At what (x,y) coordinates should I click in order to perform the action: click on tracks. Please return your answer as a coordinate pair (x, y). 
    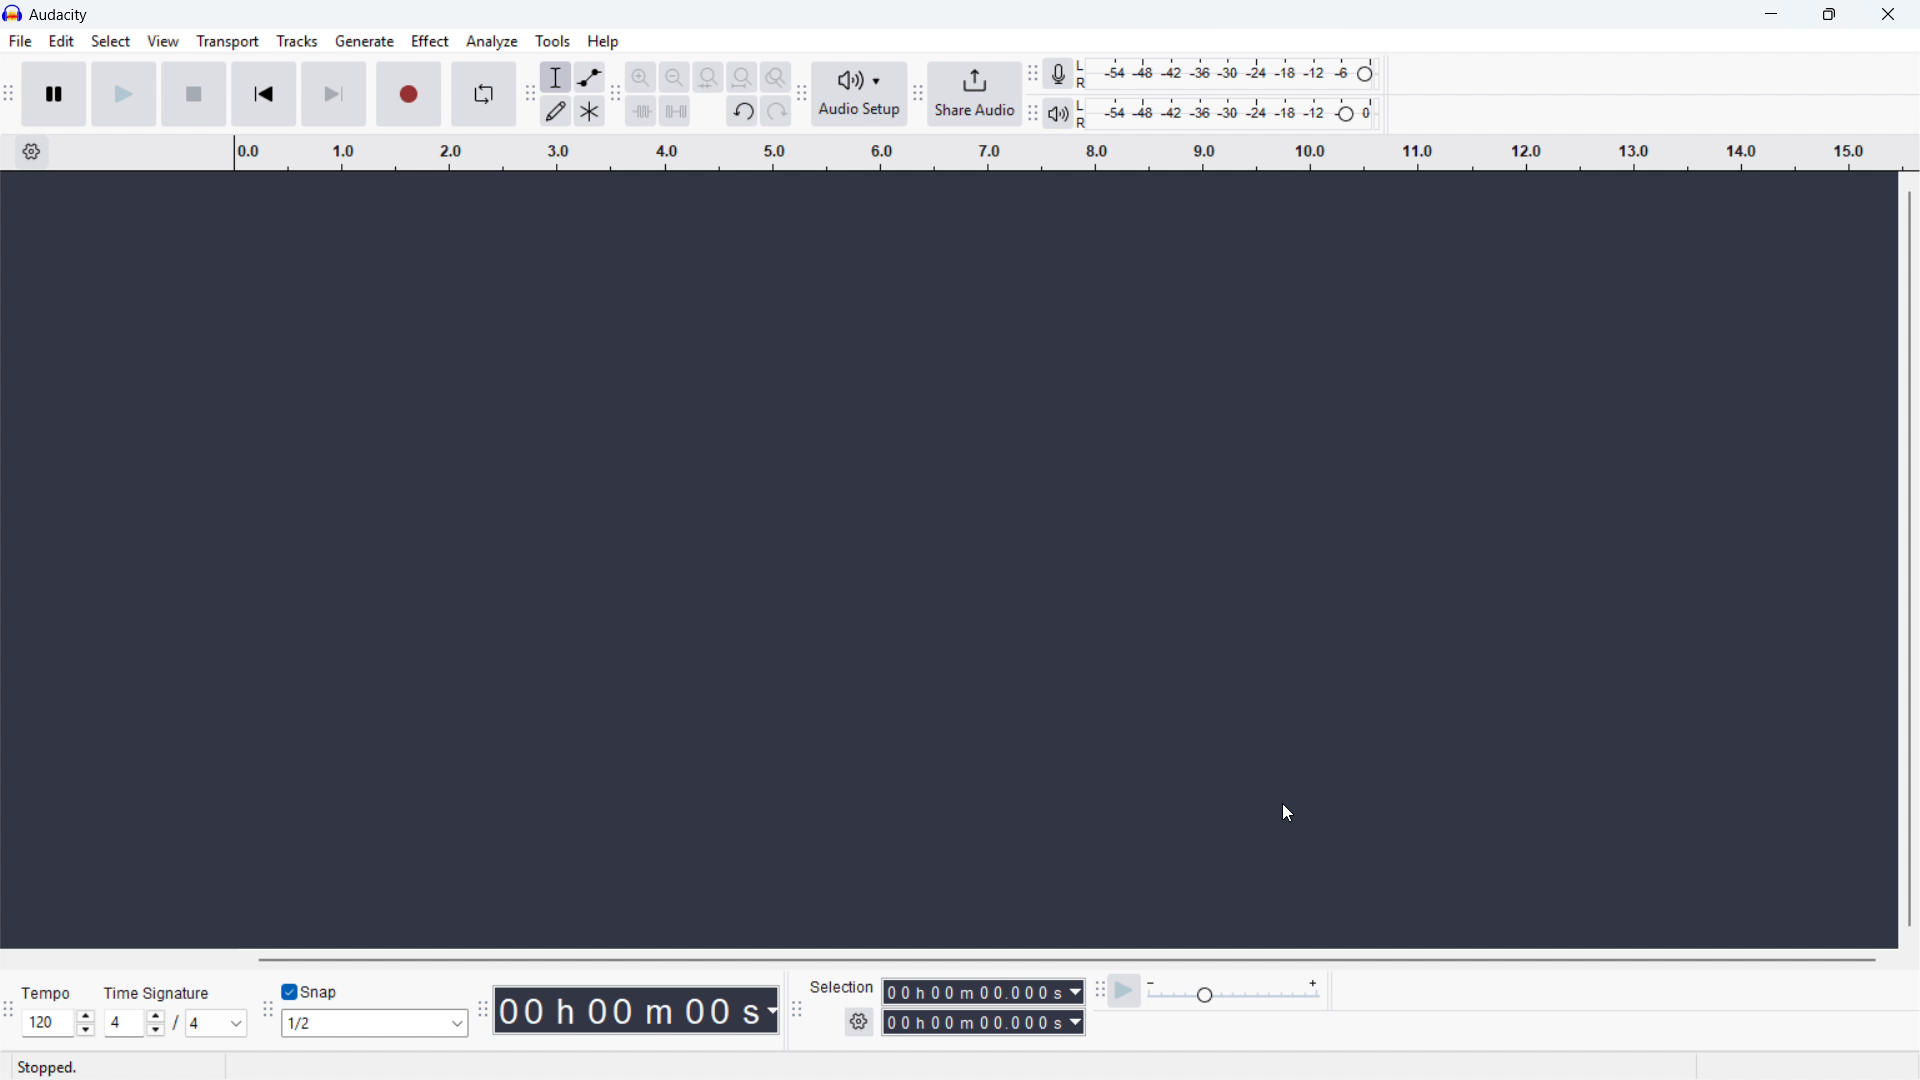
    Looking at the image, I should click on (296, 41).